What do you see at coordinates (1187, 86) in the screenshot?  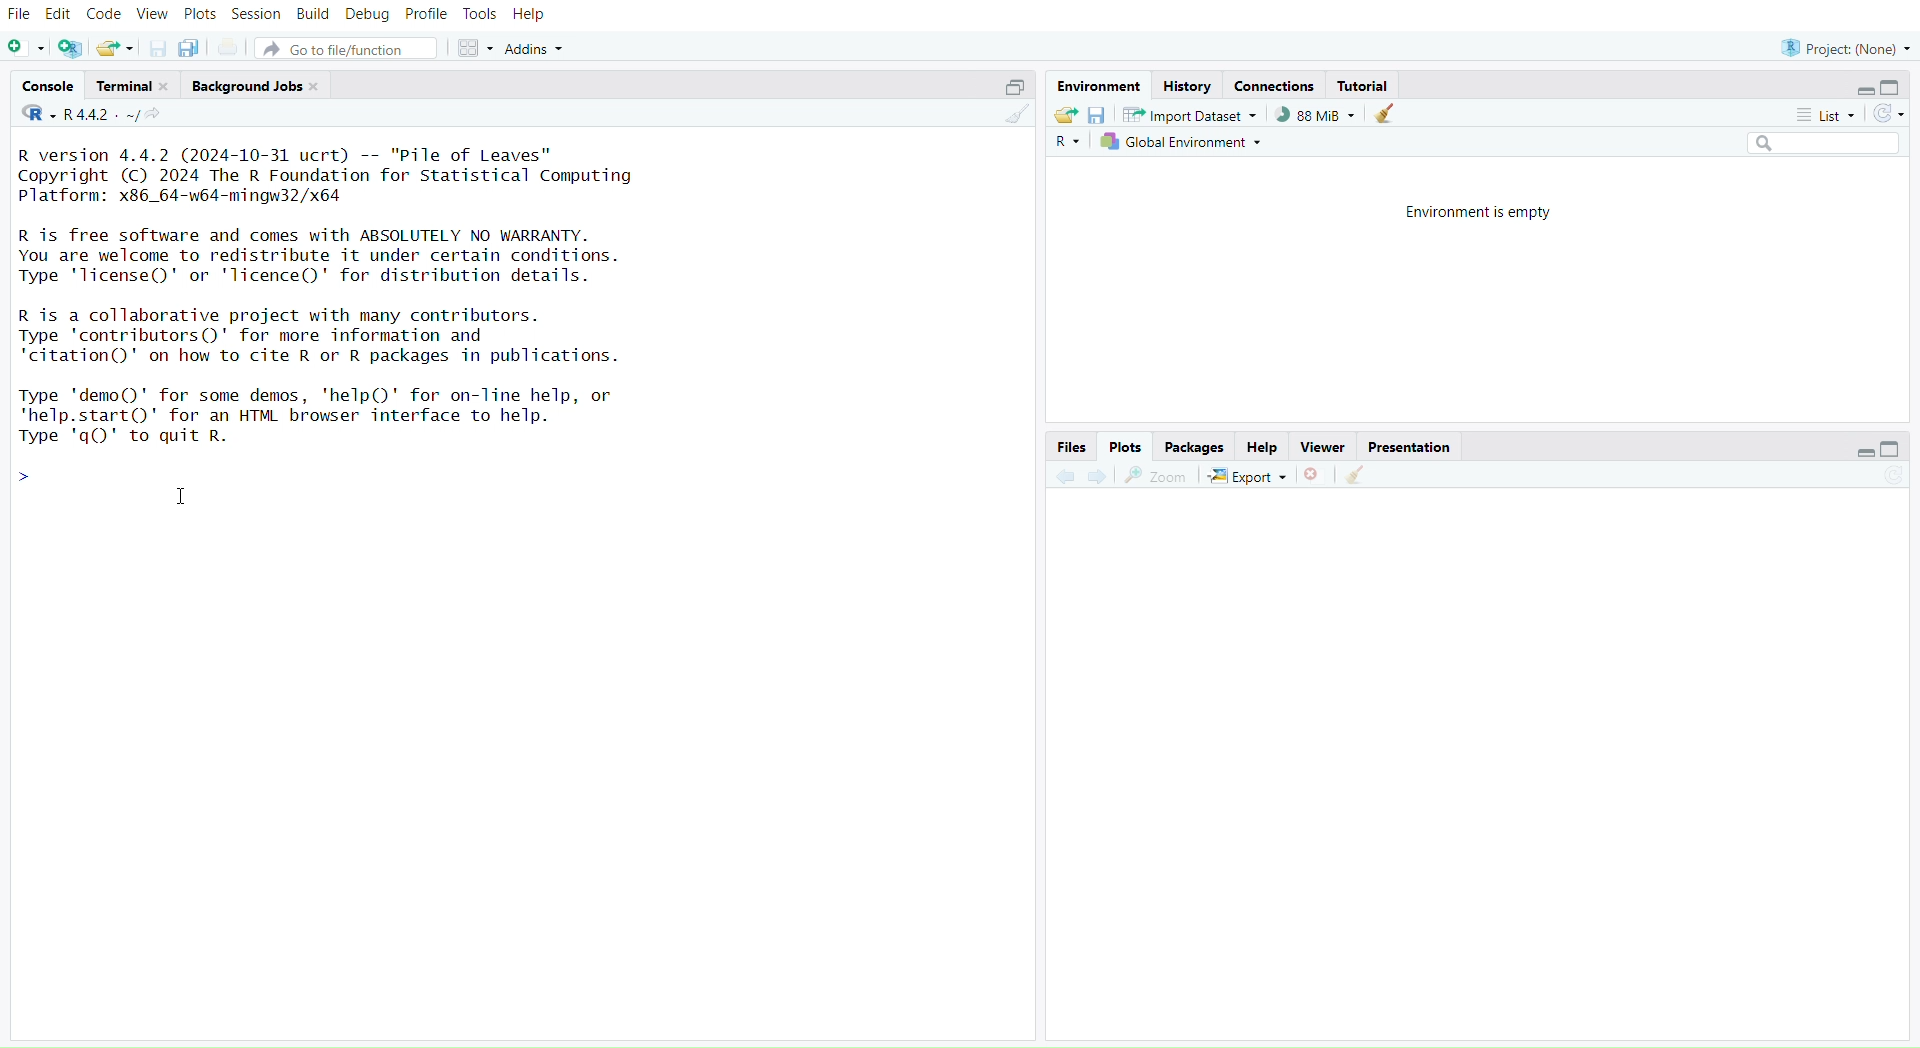 I see `history` at bounding box center [1187, 86].